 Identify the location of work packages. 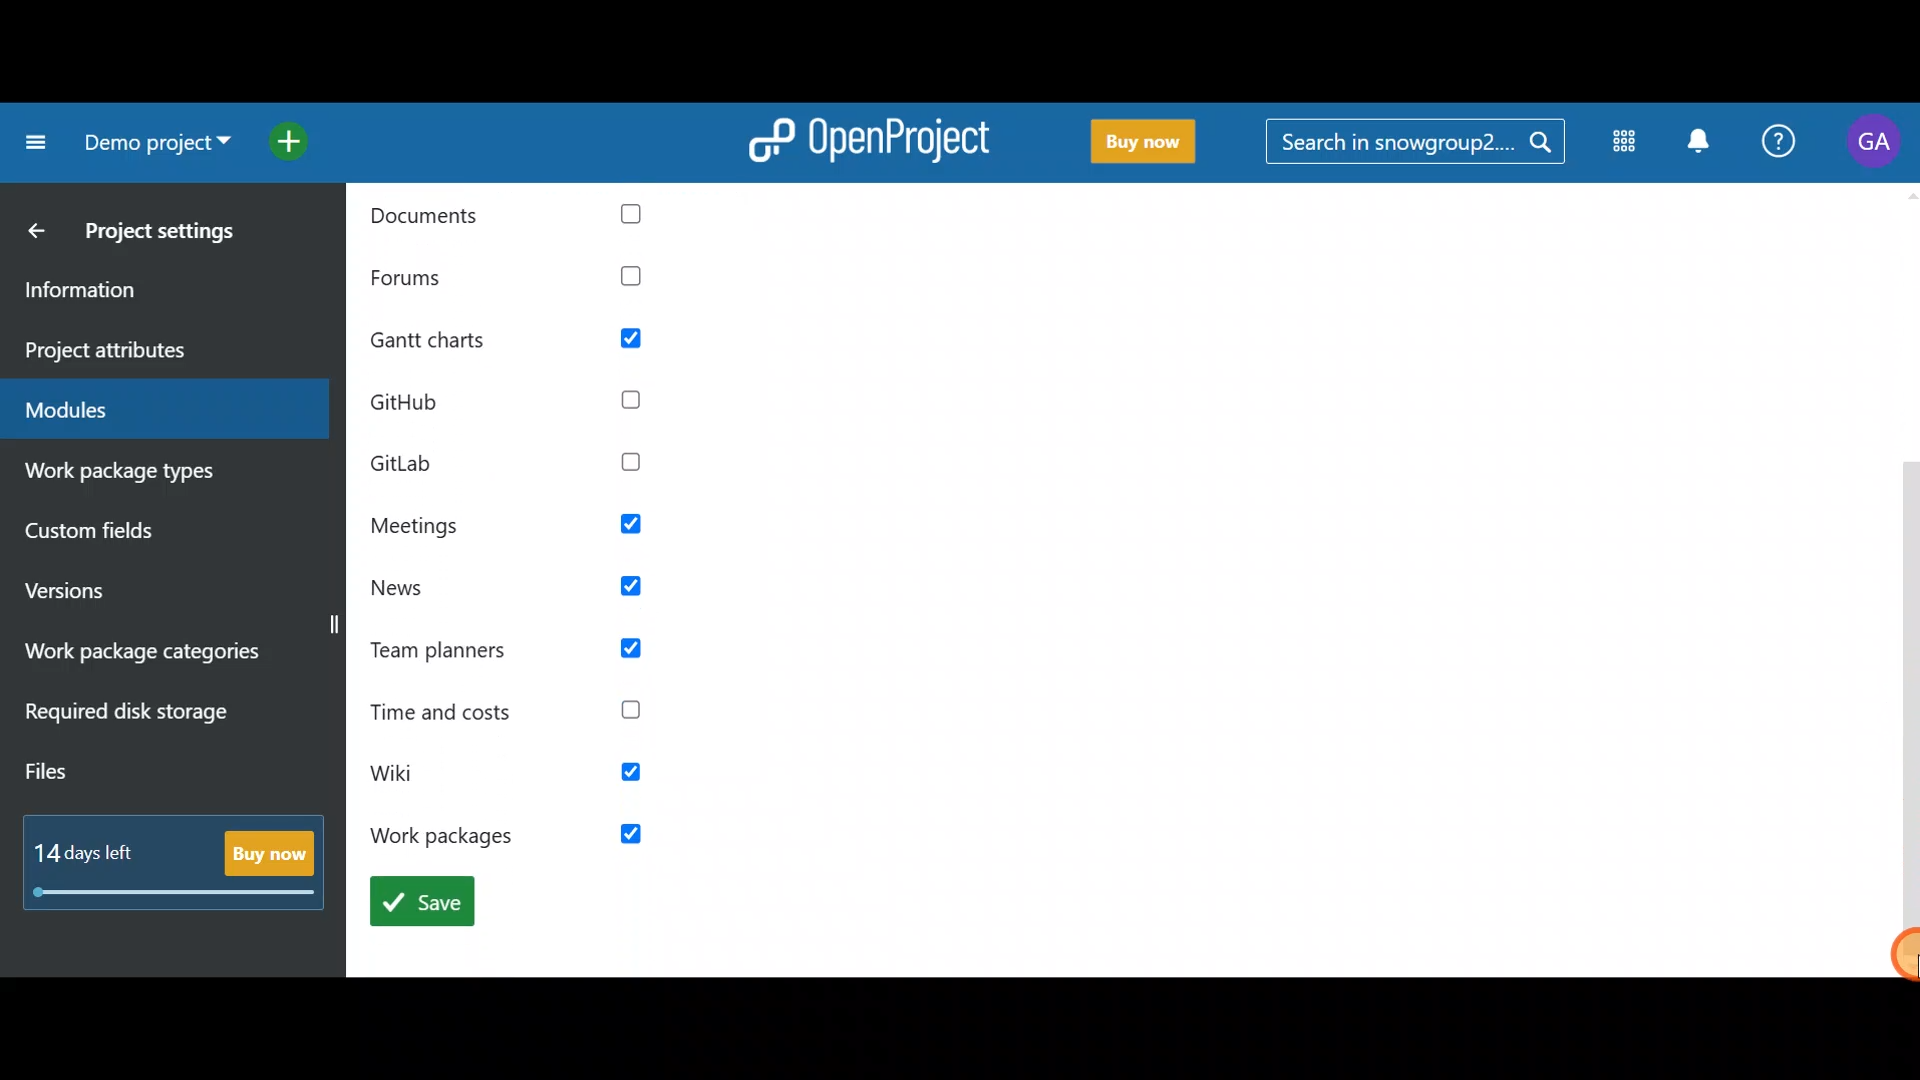
(514, 835).